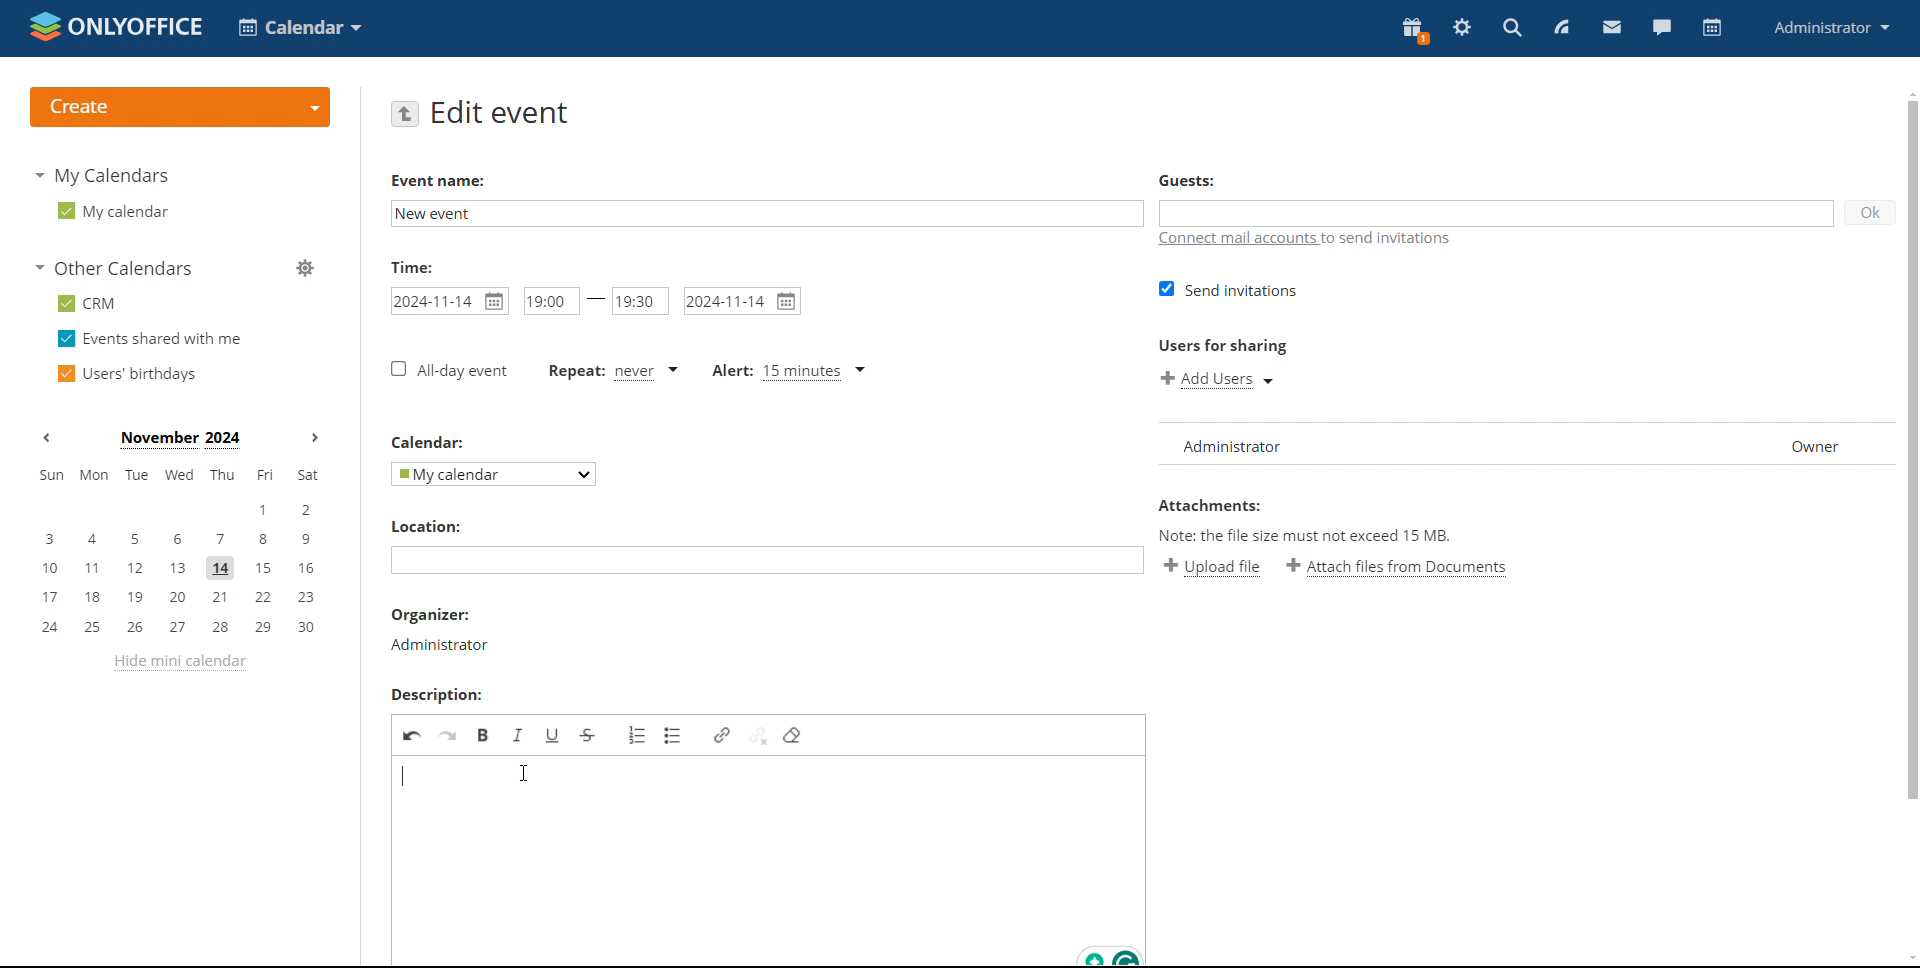 Image resolution: width=1920 pixels, height=968 pixels. Describe the element at coordinates (1208, 505) in the screenshot. I see `attachment` at that location.